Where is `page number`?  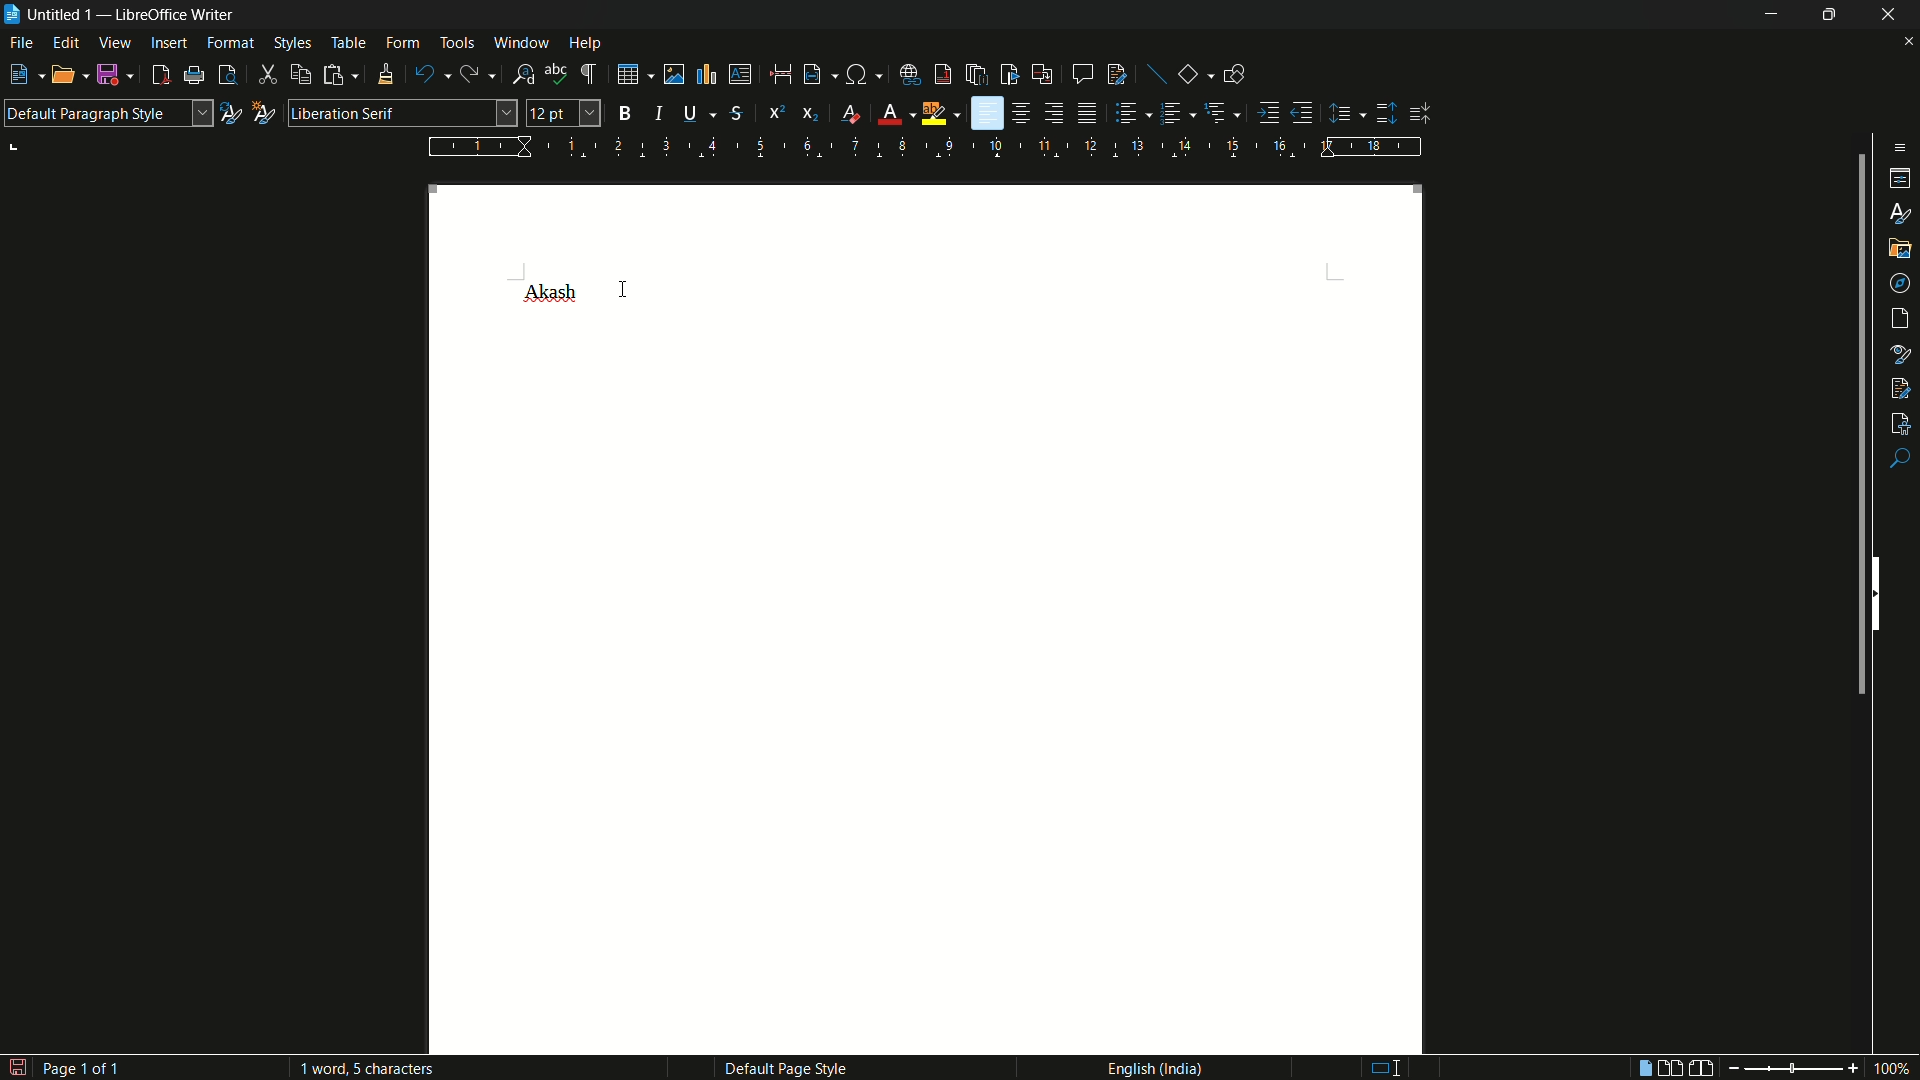
page number is located at coordinates (68, 1064).